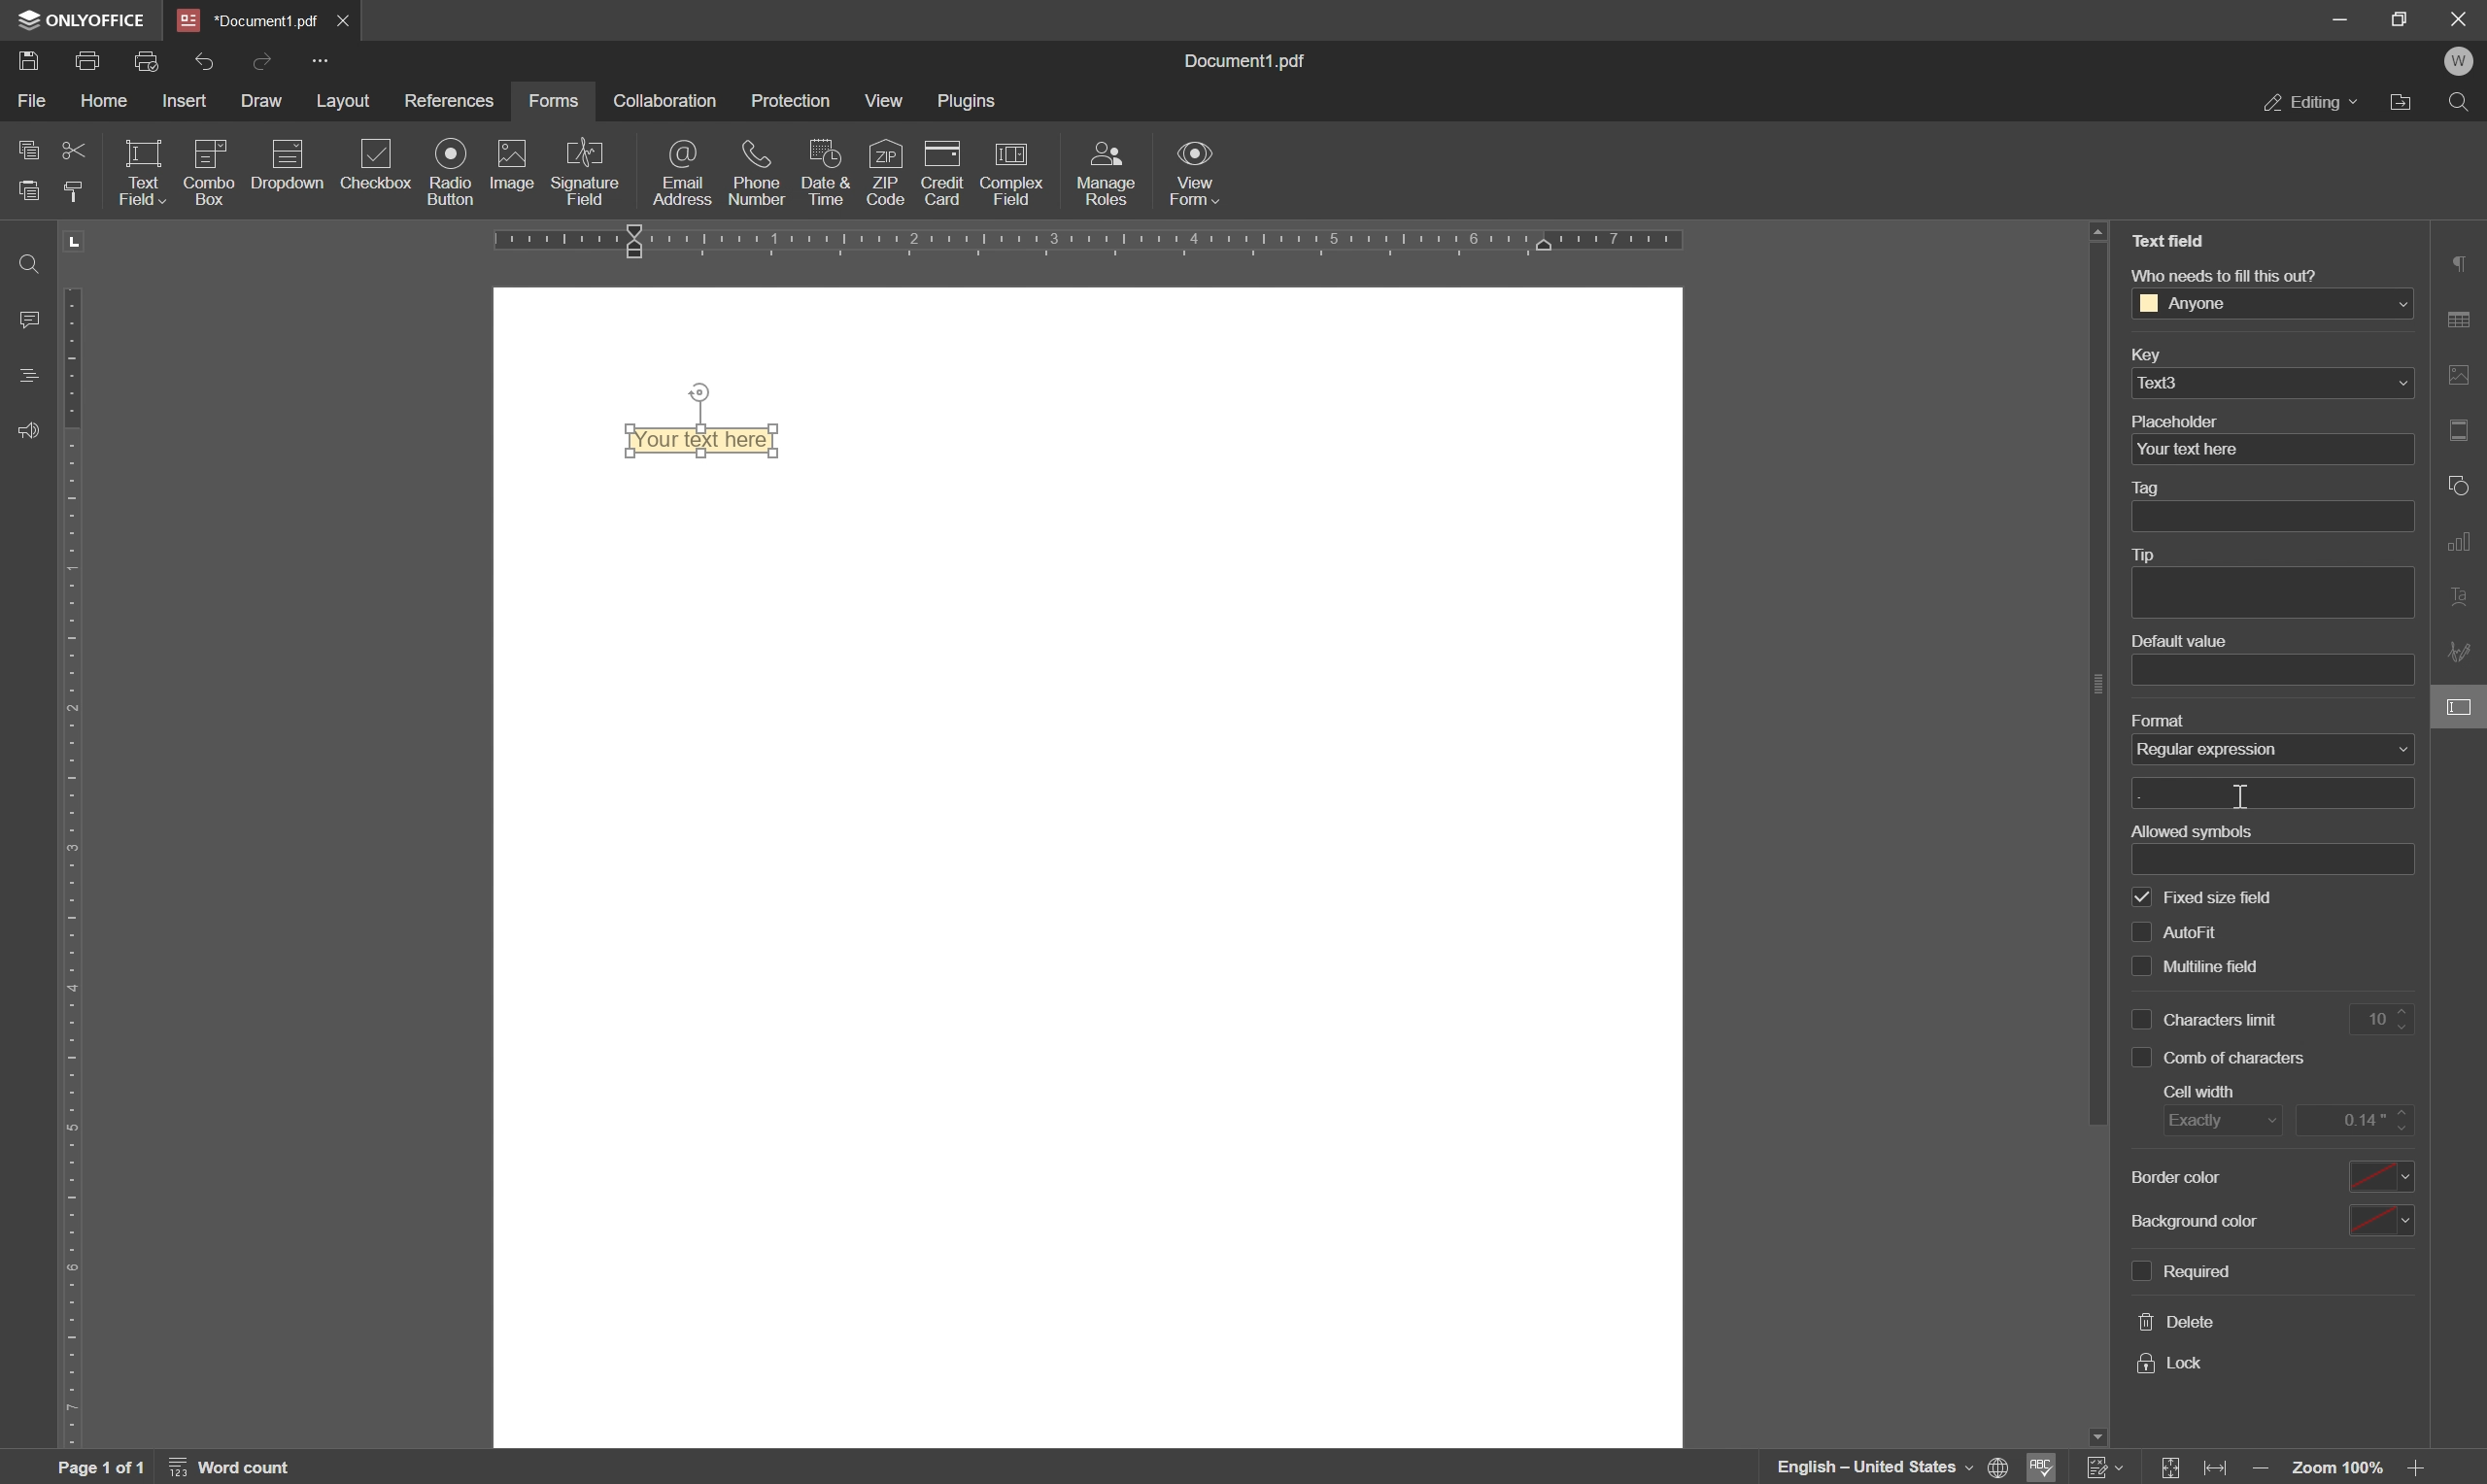  I want to click on characters limit, so click(2225, 1019).